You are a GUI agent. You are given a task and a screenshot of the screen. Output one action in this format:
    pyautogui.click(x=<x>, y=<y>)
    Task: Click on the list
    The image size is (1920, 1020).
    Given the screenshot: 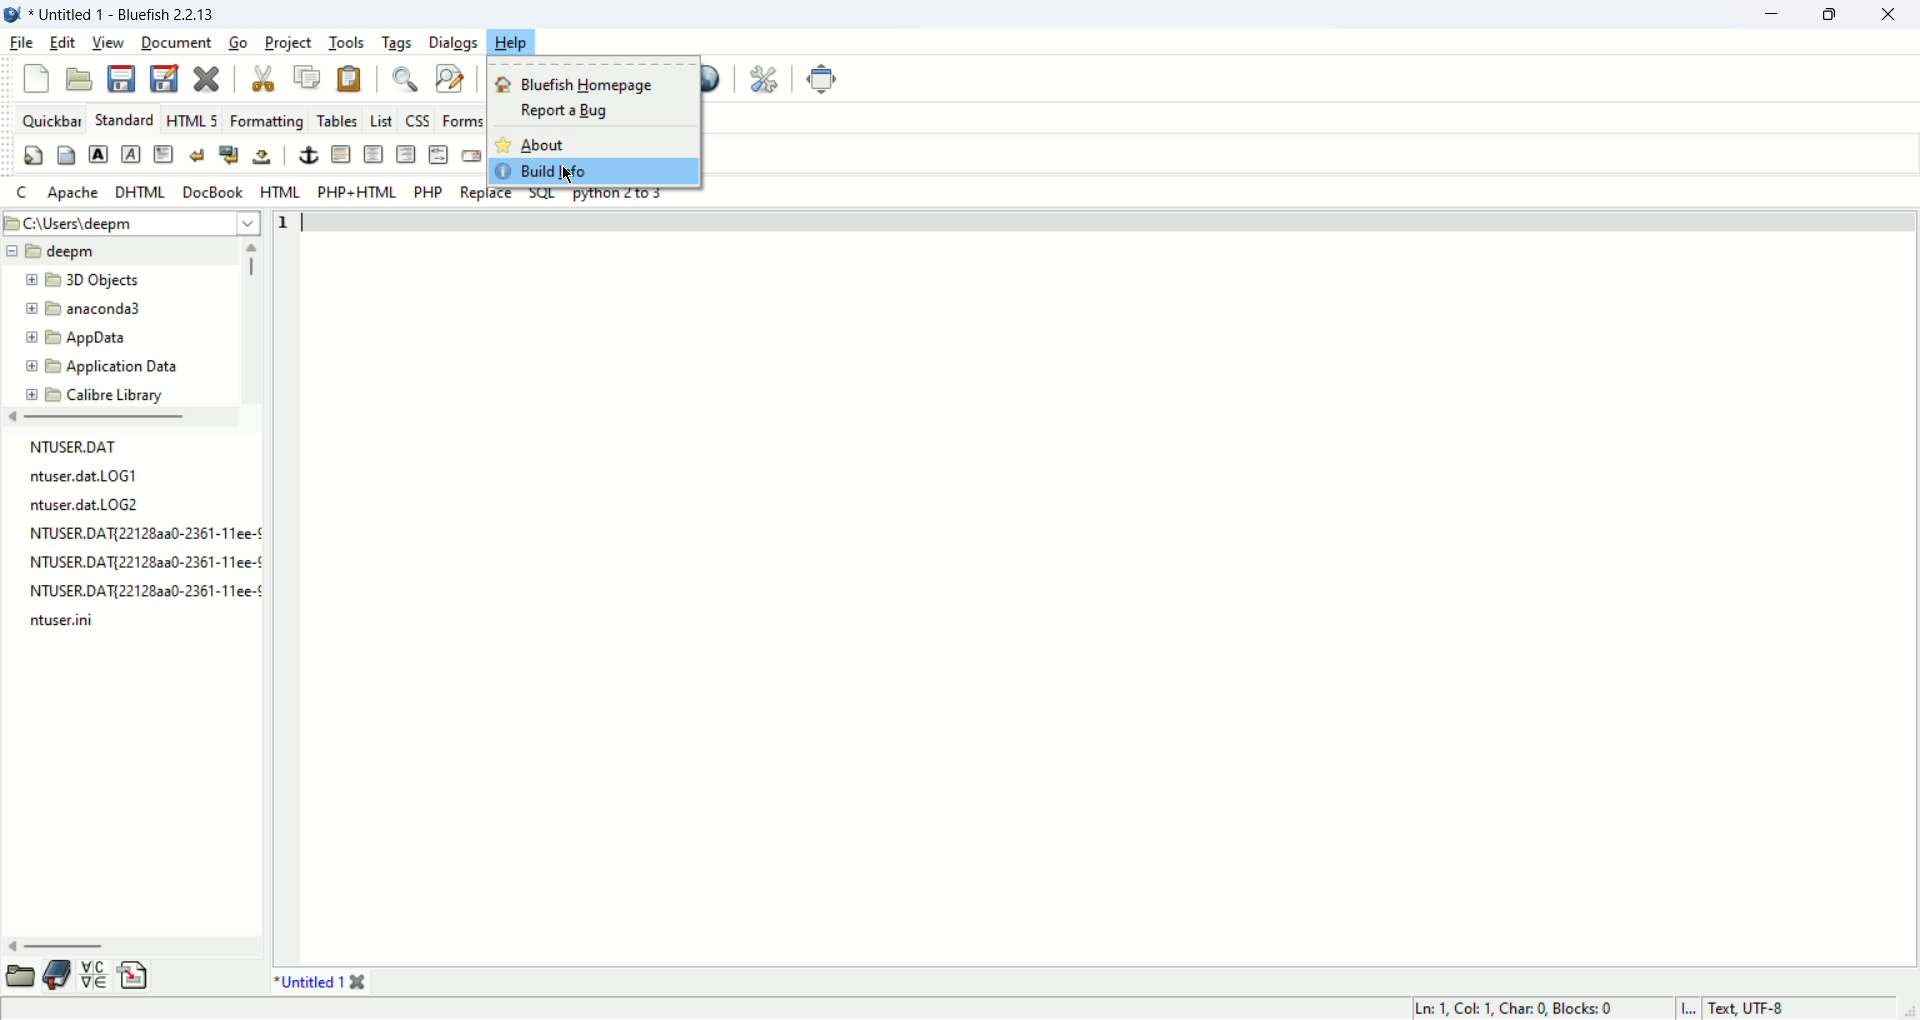 What is the action you would take?
    pyautogui.click(x=384, y=122)
    